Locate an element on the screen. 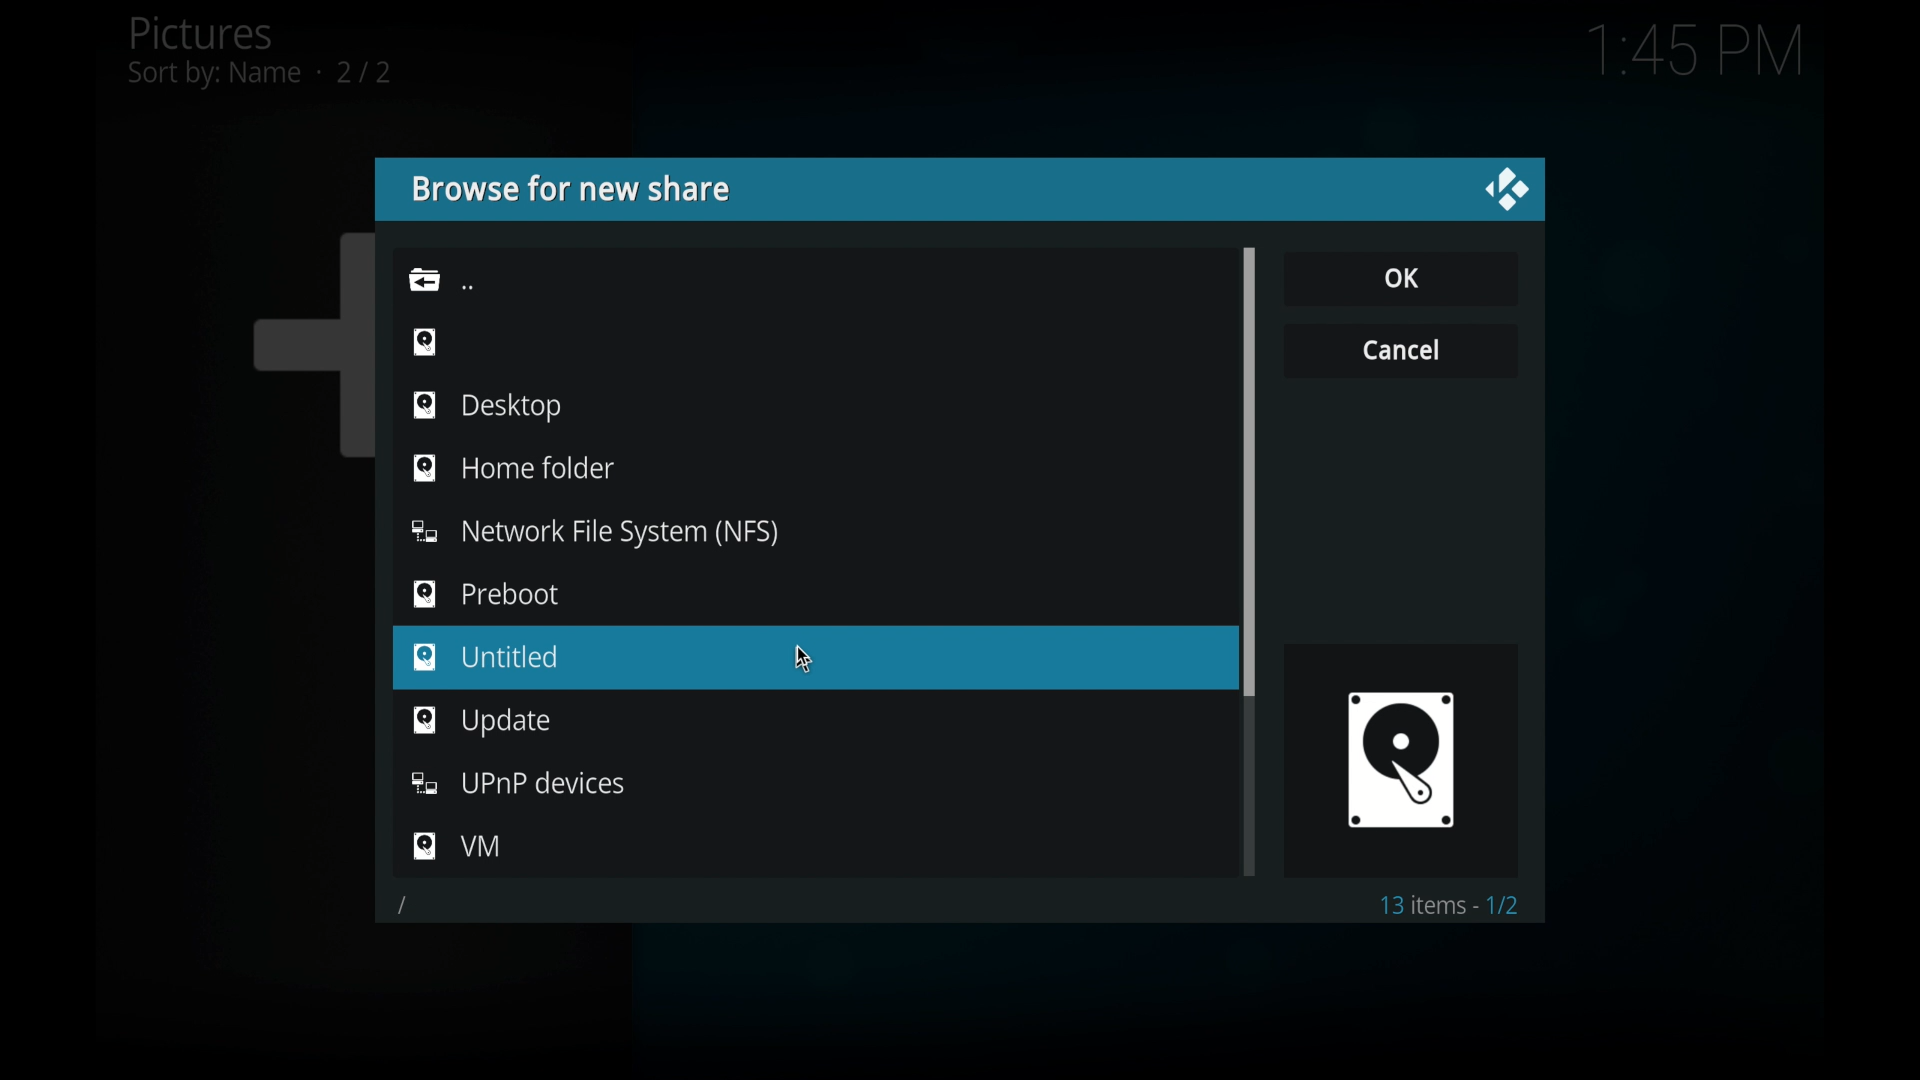 This screenshot has width=1920, height=1080. folder is located at coordinates (481, 721).